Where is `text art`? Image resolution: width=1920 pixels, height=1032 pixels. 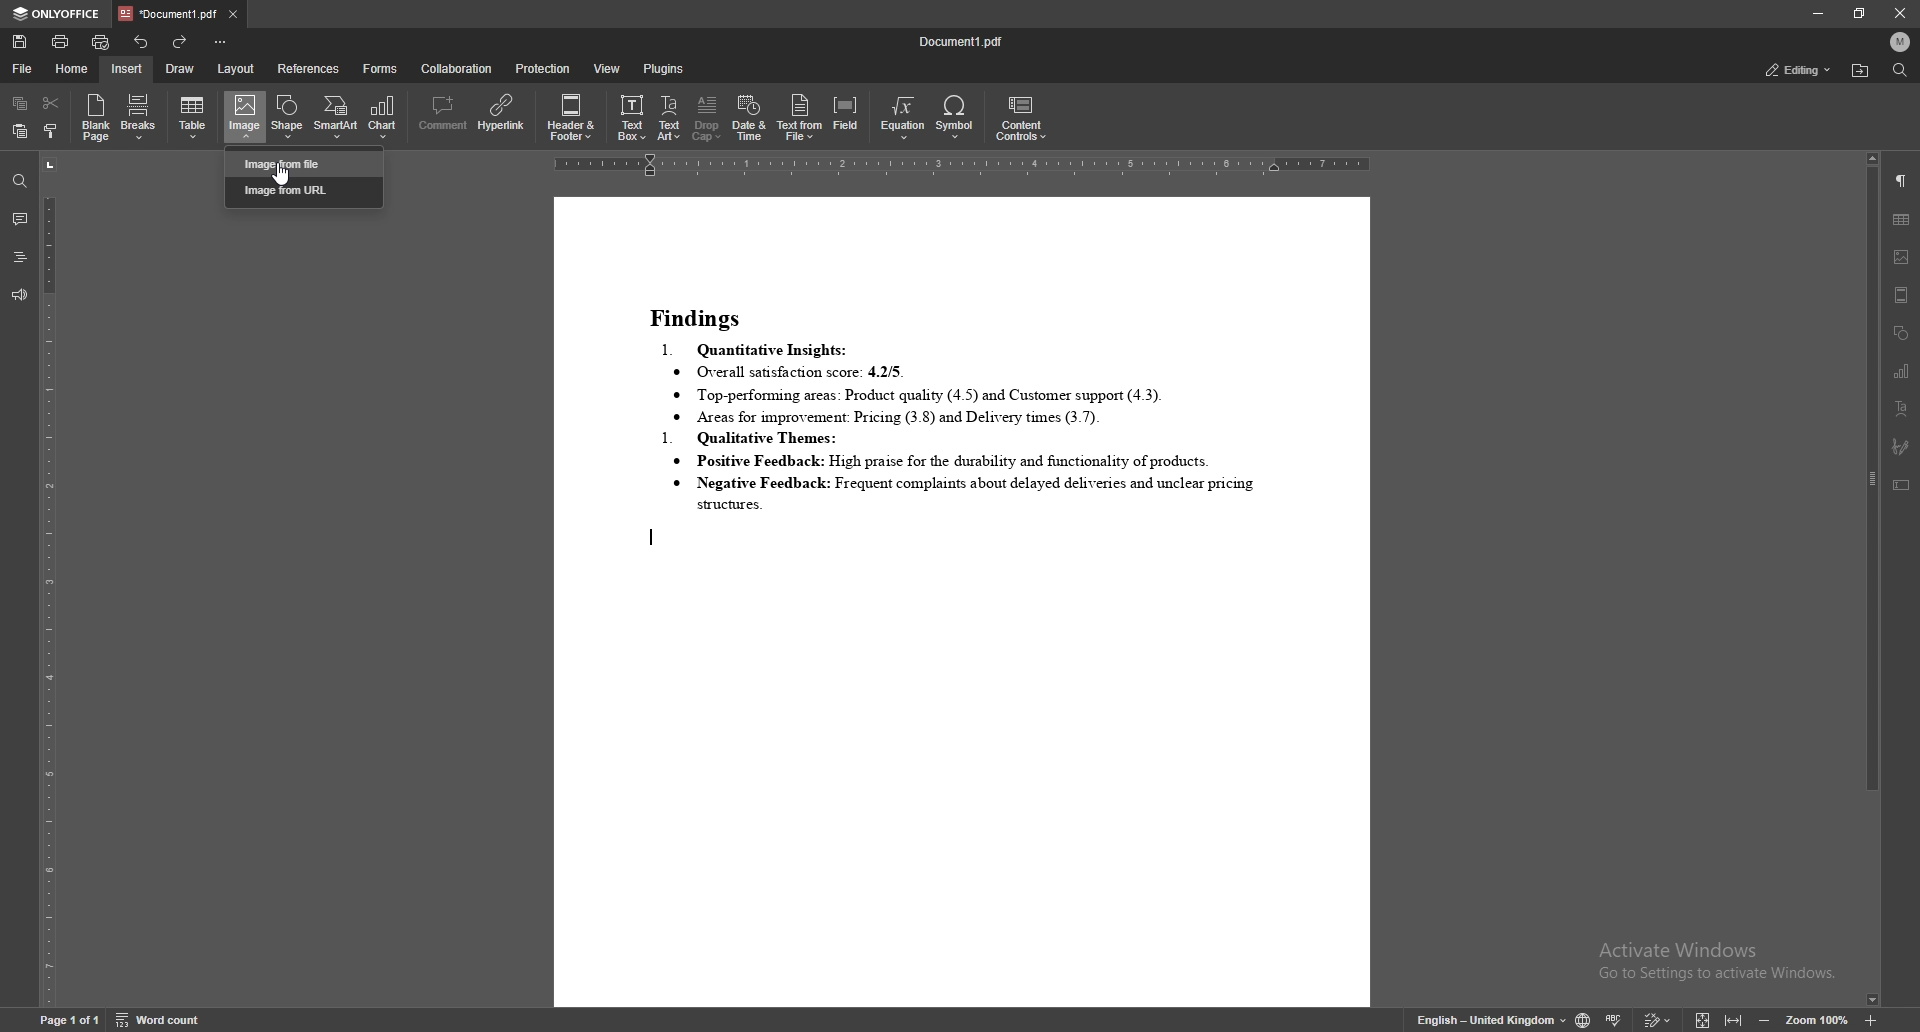 text art is located at coordinates (1902, 408).